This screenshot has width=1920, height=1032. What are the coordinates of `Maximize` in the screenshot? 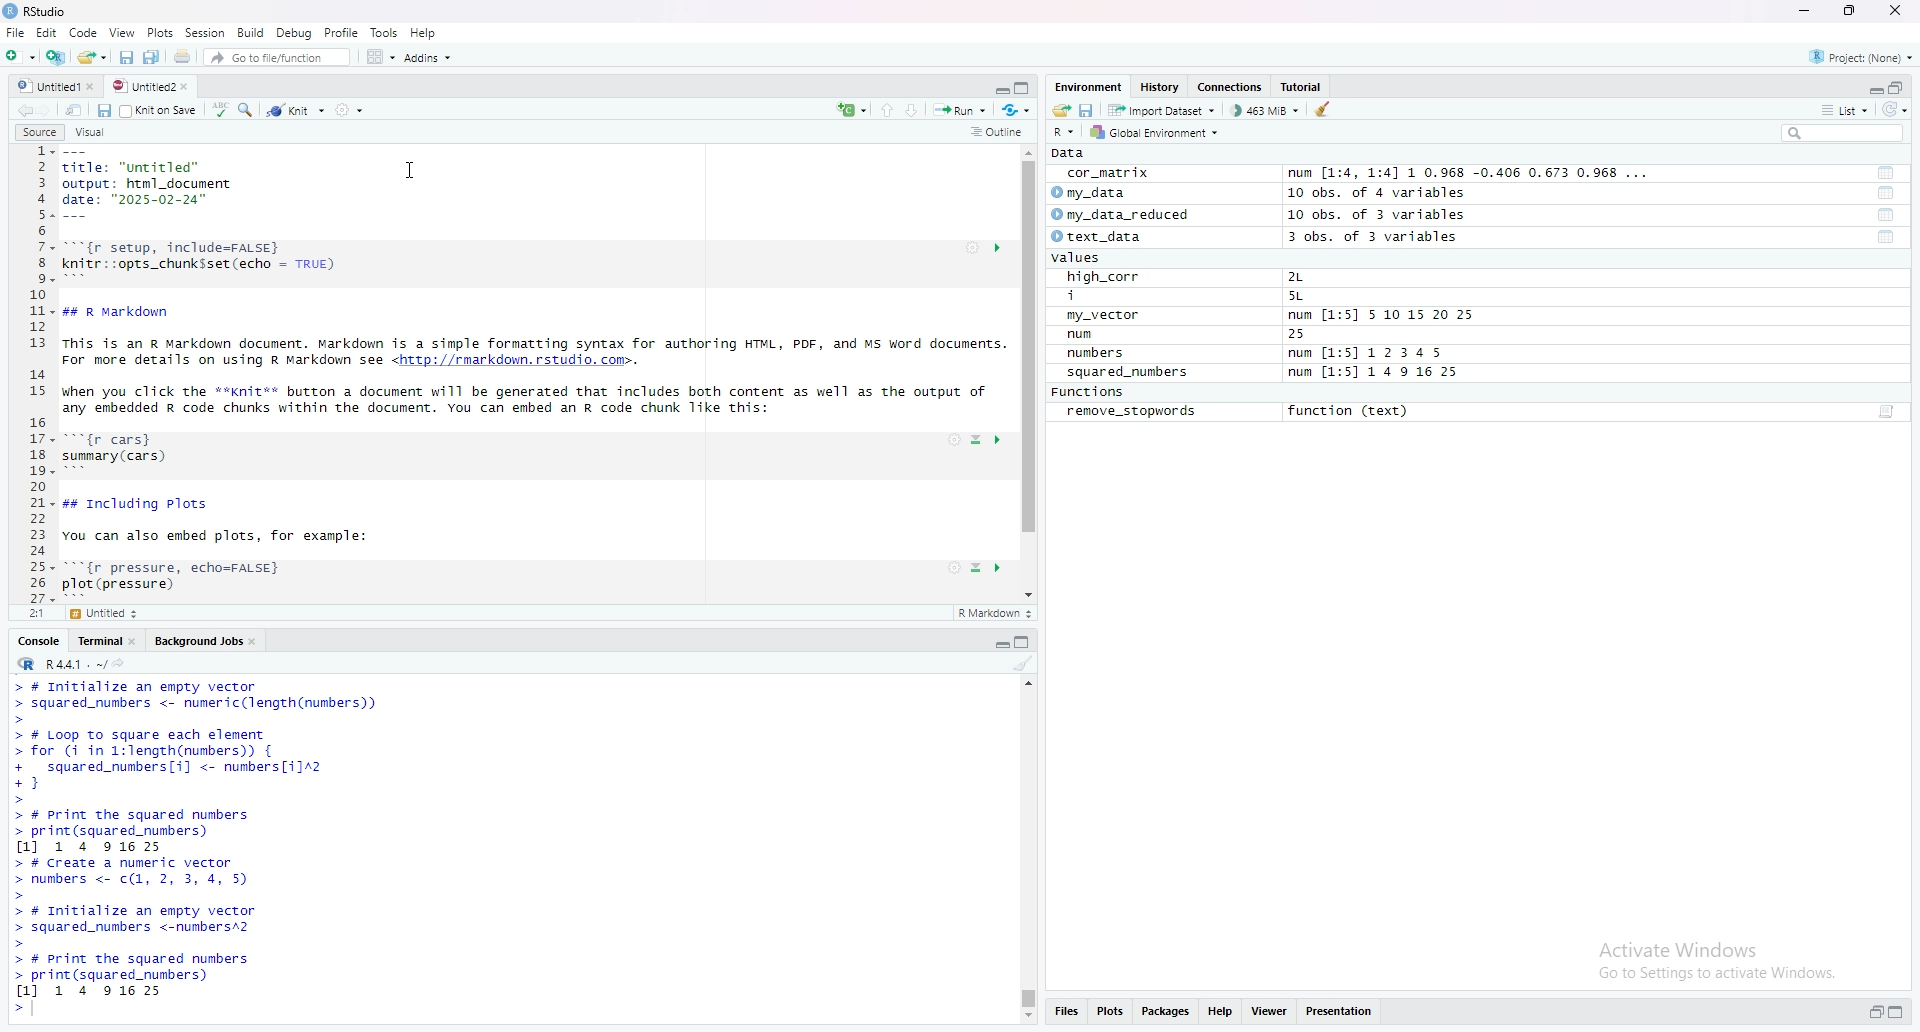 It's located at (1851, 10).